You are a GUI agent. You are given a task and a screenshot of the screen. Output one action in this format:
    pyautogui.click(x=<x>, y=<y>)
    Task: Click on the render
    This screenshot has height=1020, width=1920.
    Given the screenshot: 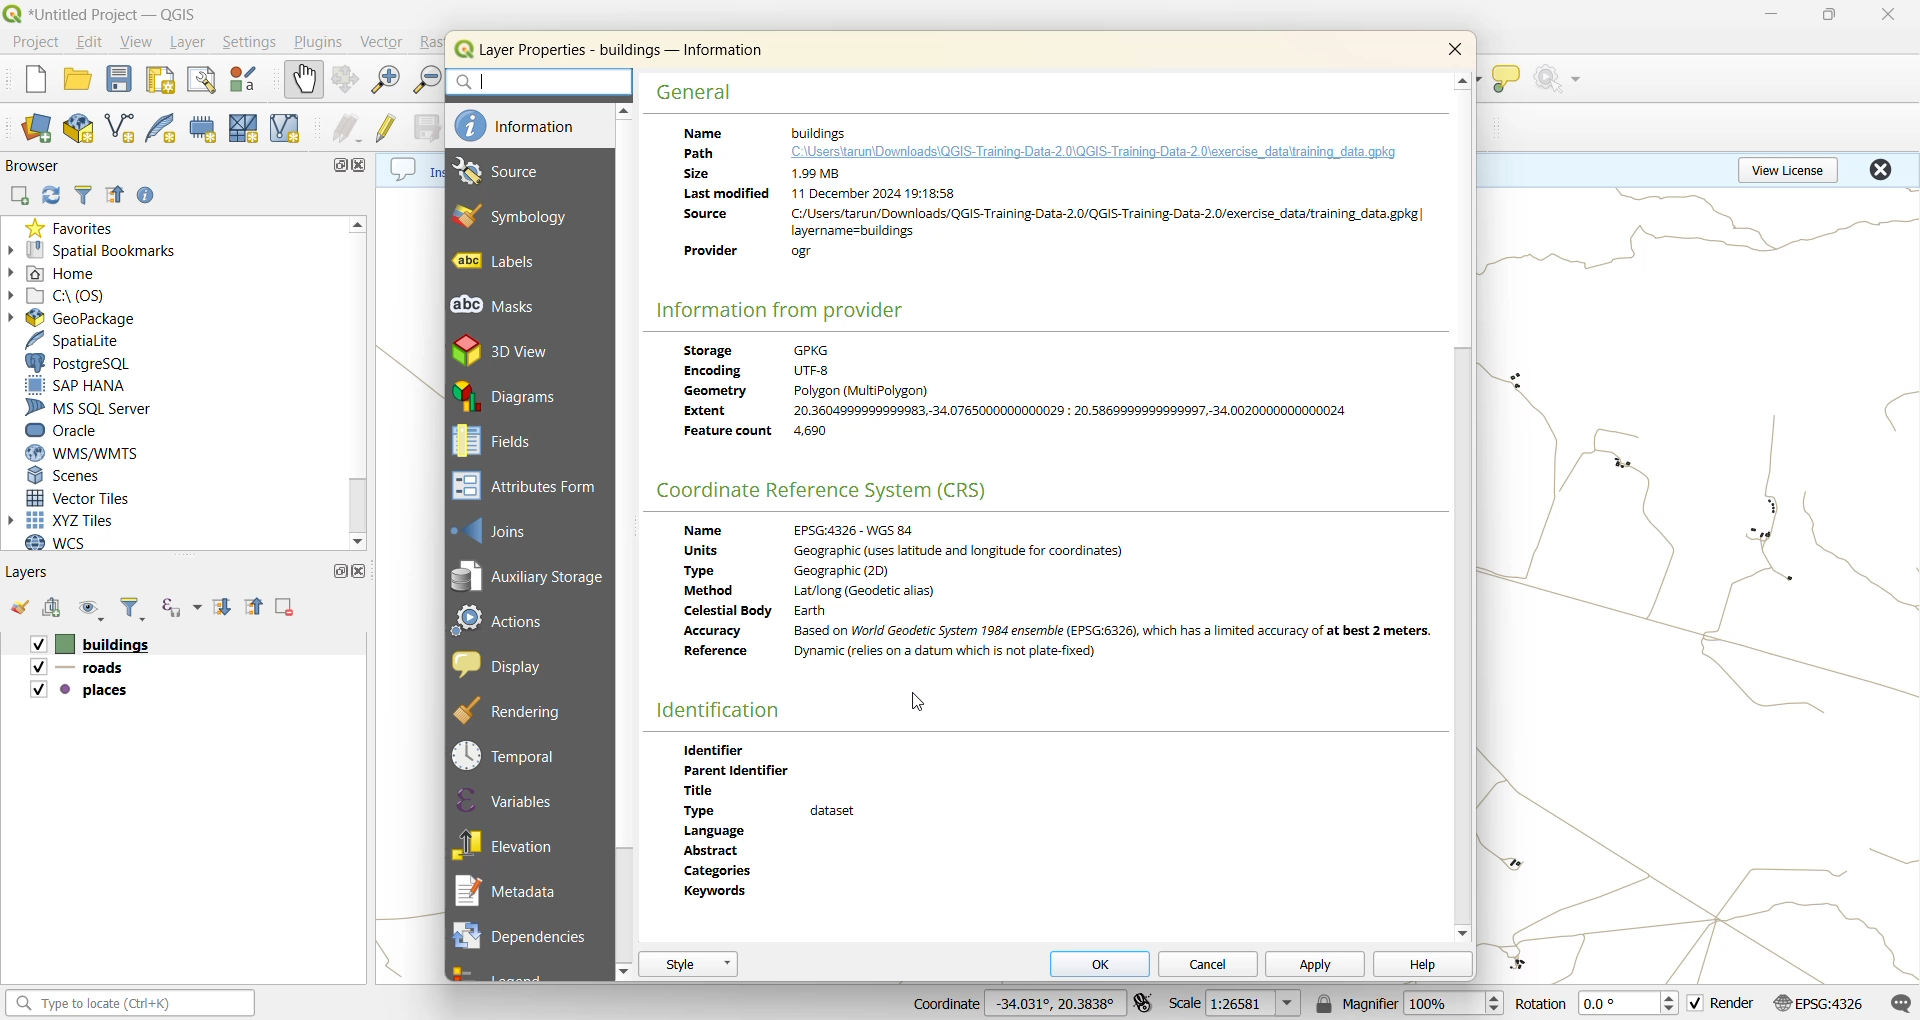 What is the action you would take?
    pyautogui.click(x=1721, y=1003)
    